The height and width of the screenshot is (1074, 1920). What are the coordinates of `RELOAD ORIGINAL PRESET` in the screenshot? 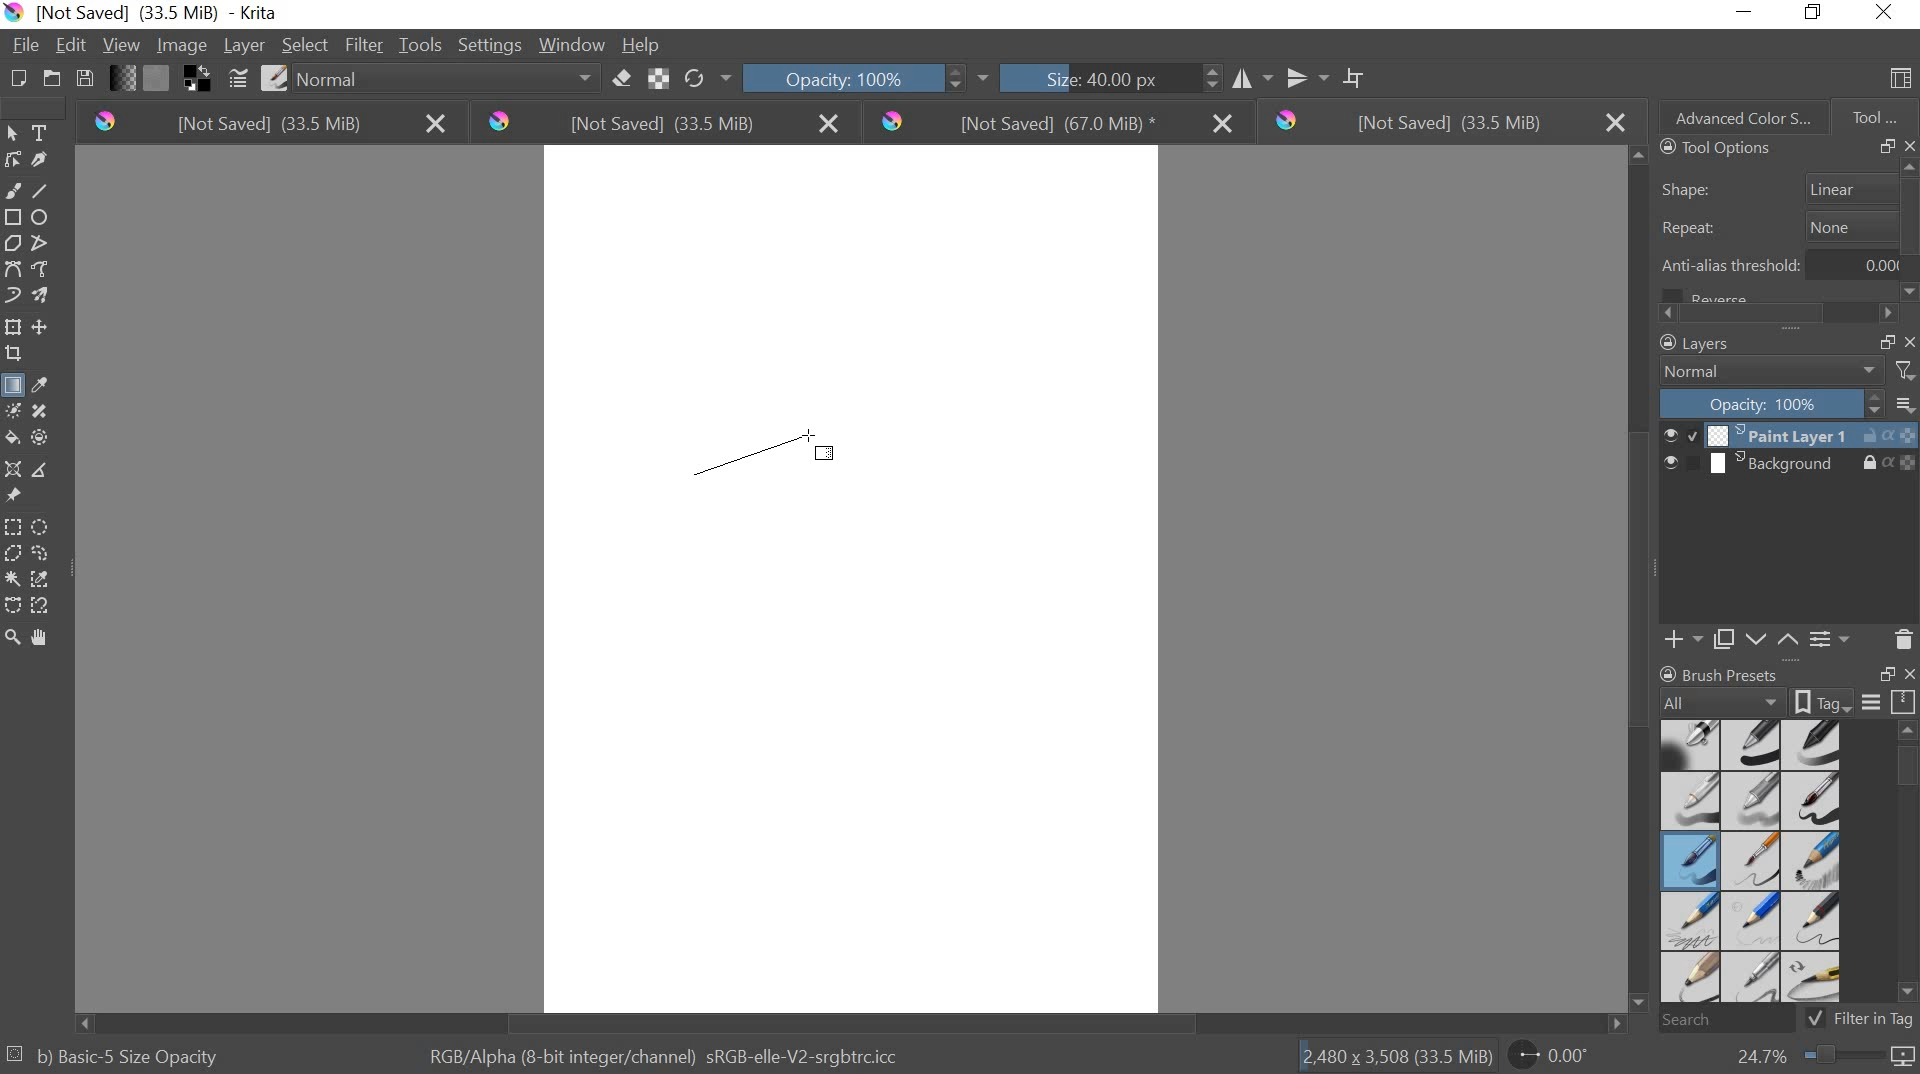 It's located at (712, 76).